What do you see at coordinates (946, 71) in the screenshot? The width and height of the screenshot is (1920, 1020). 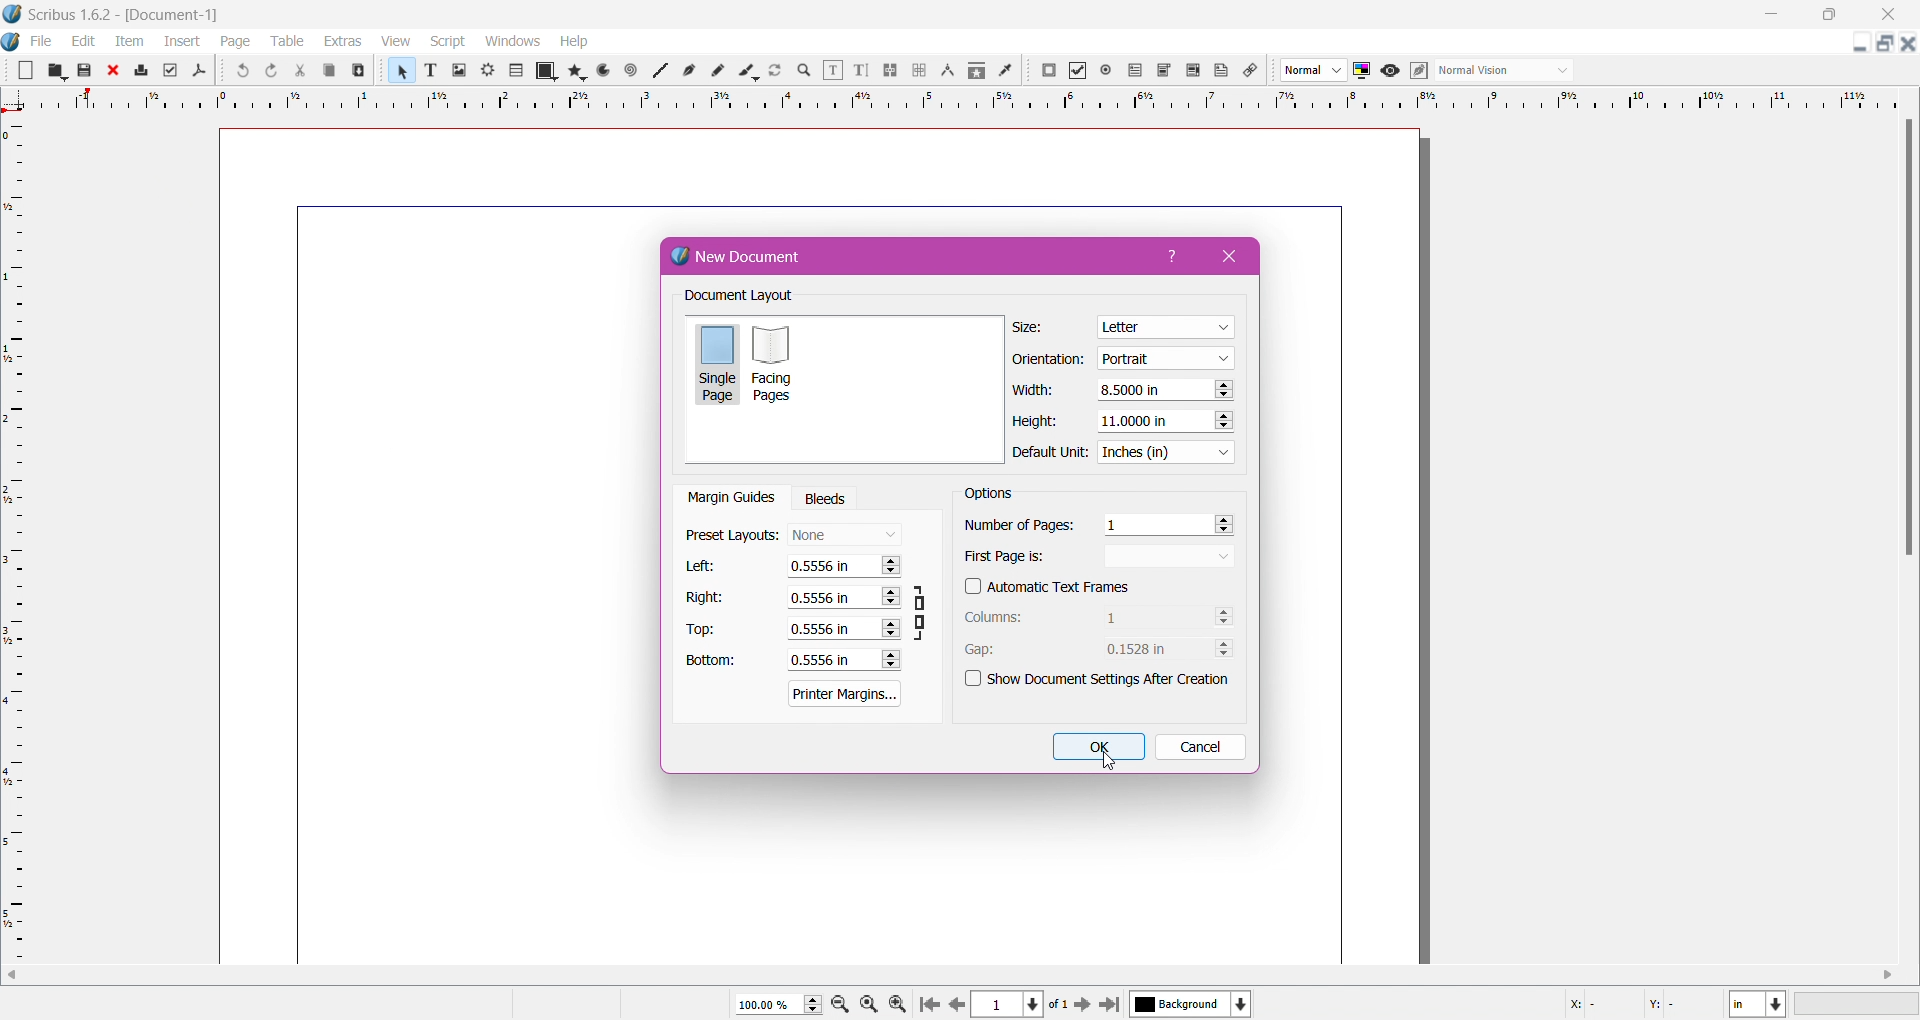 I see `icon` at bounding box center [946, 71].